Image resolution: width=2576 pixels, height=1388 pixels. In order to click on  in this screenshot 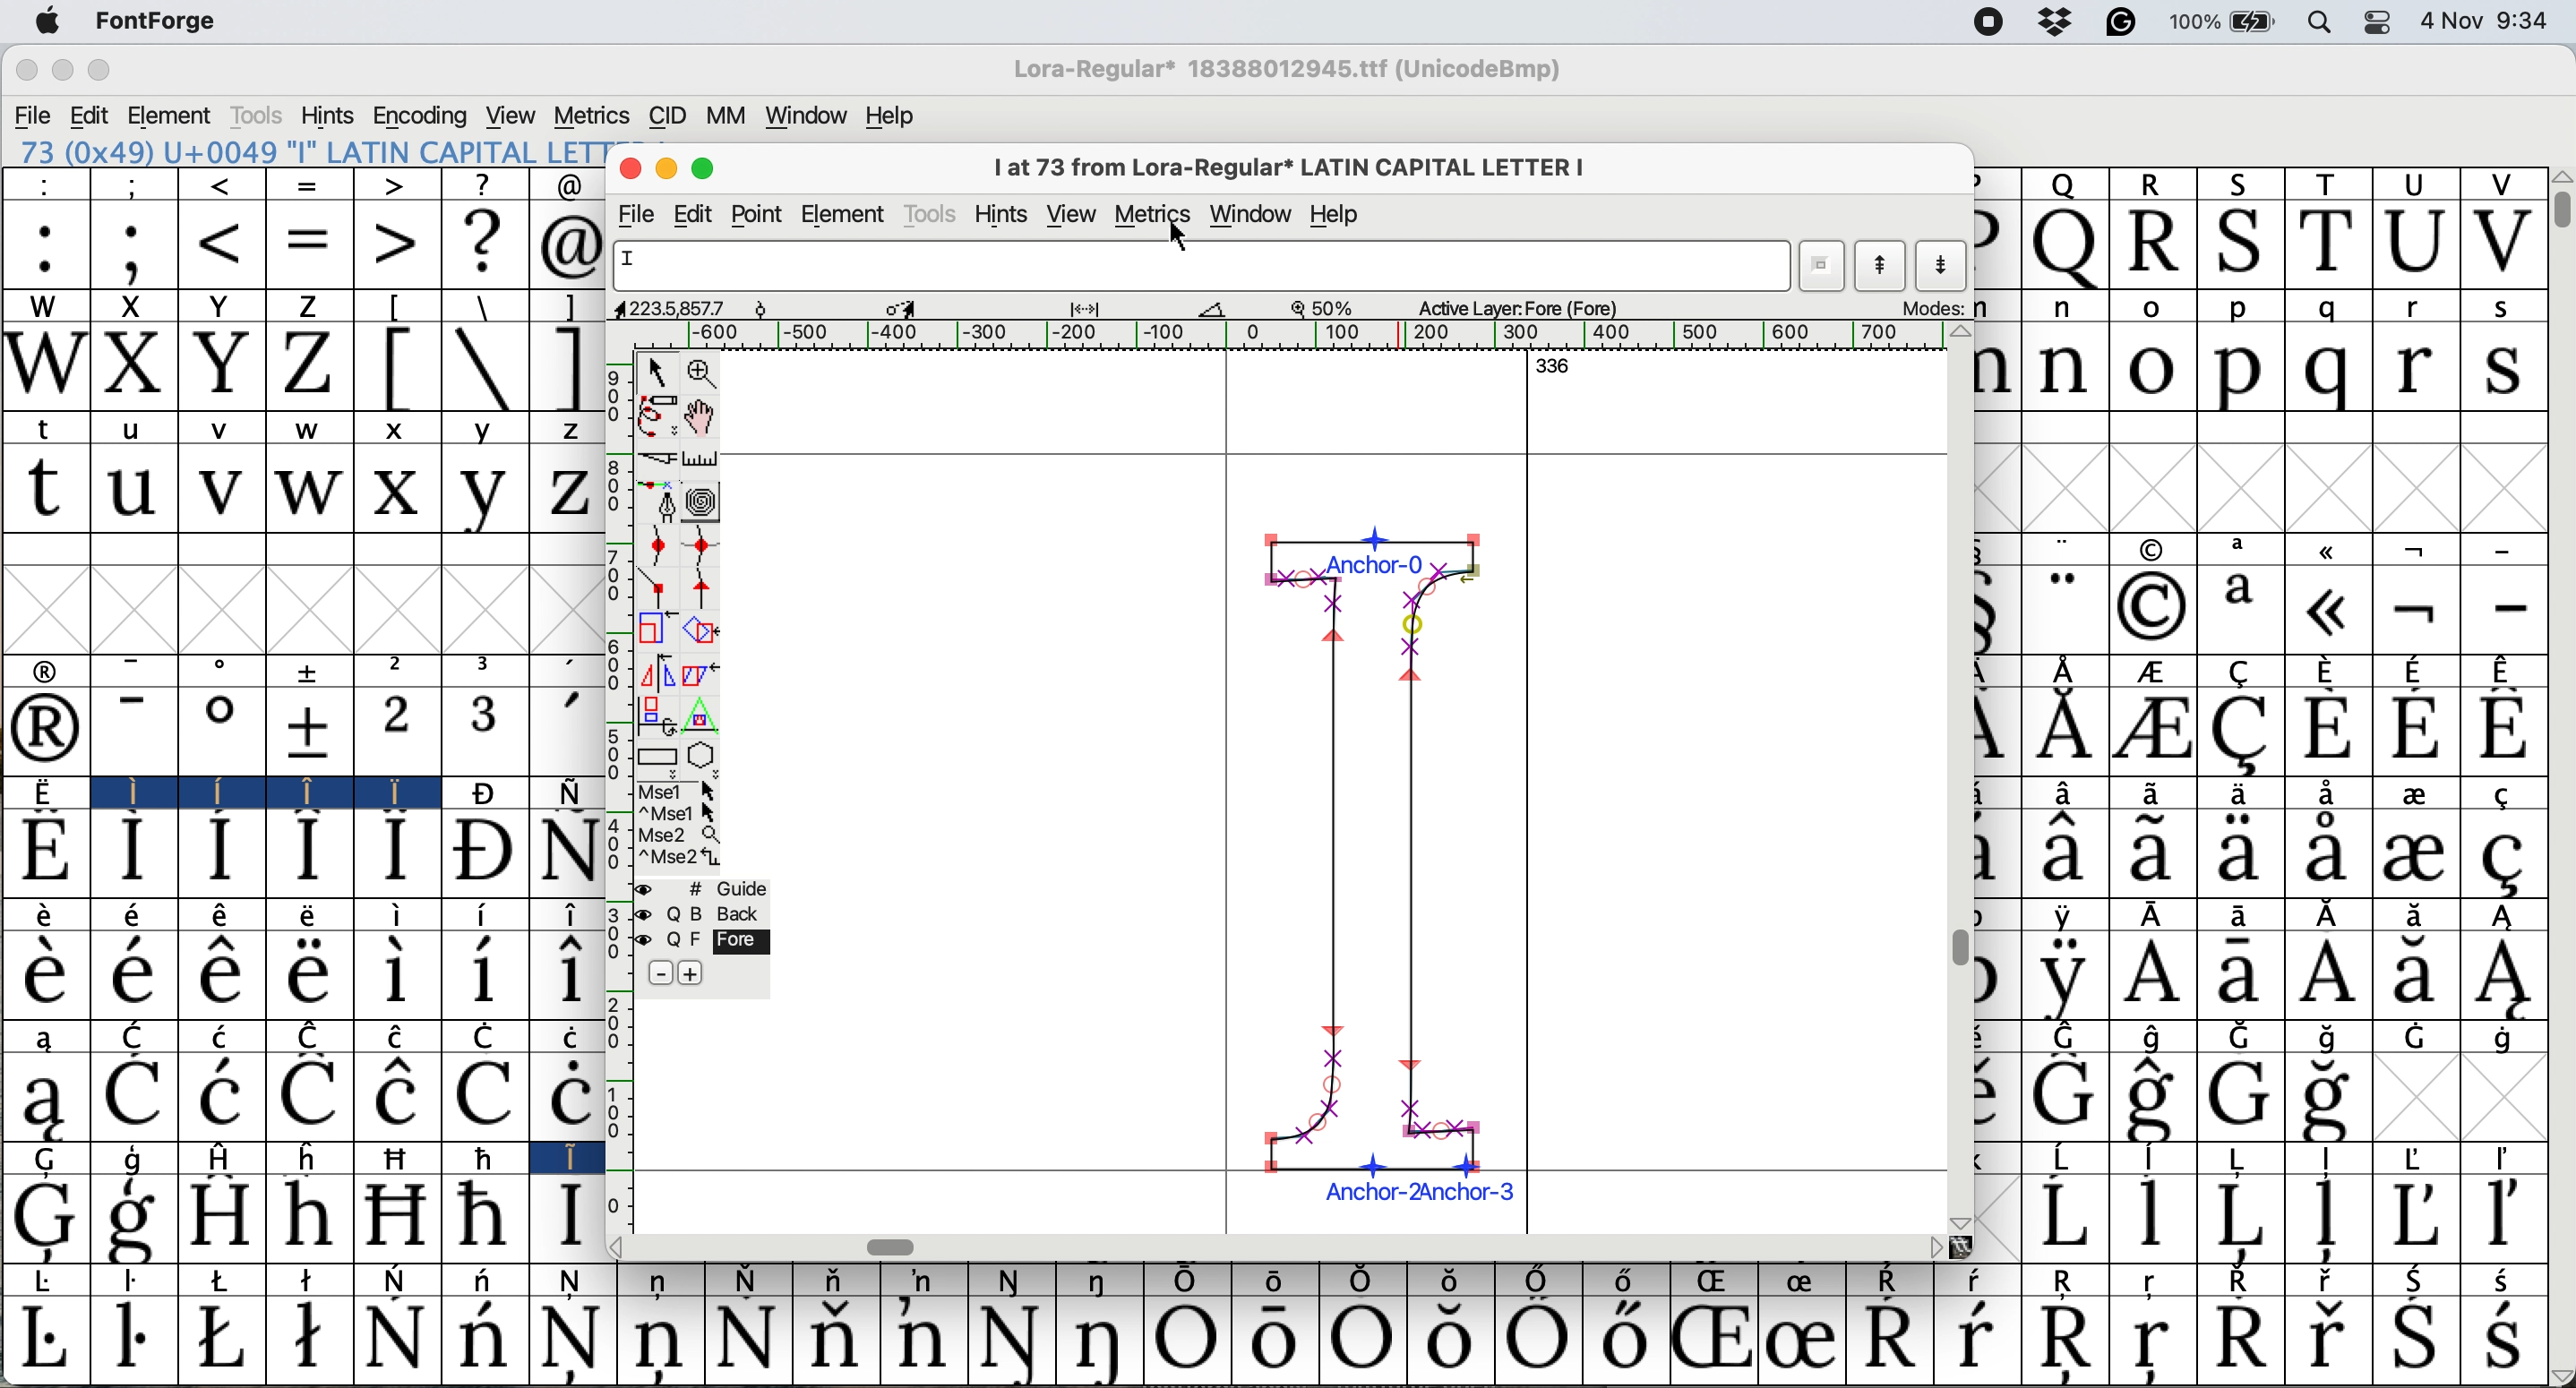, I will do `click(646, 910)`.